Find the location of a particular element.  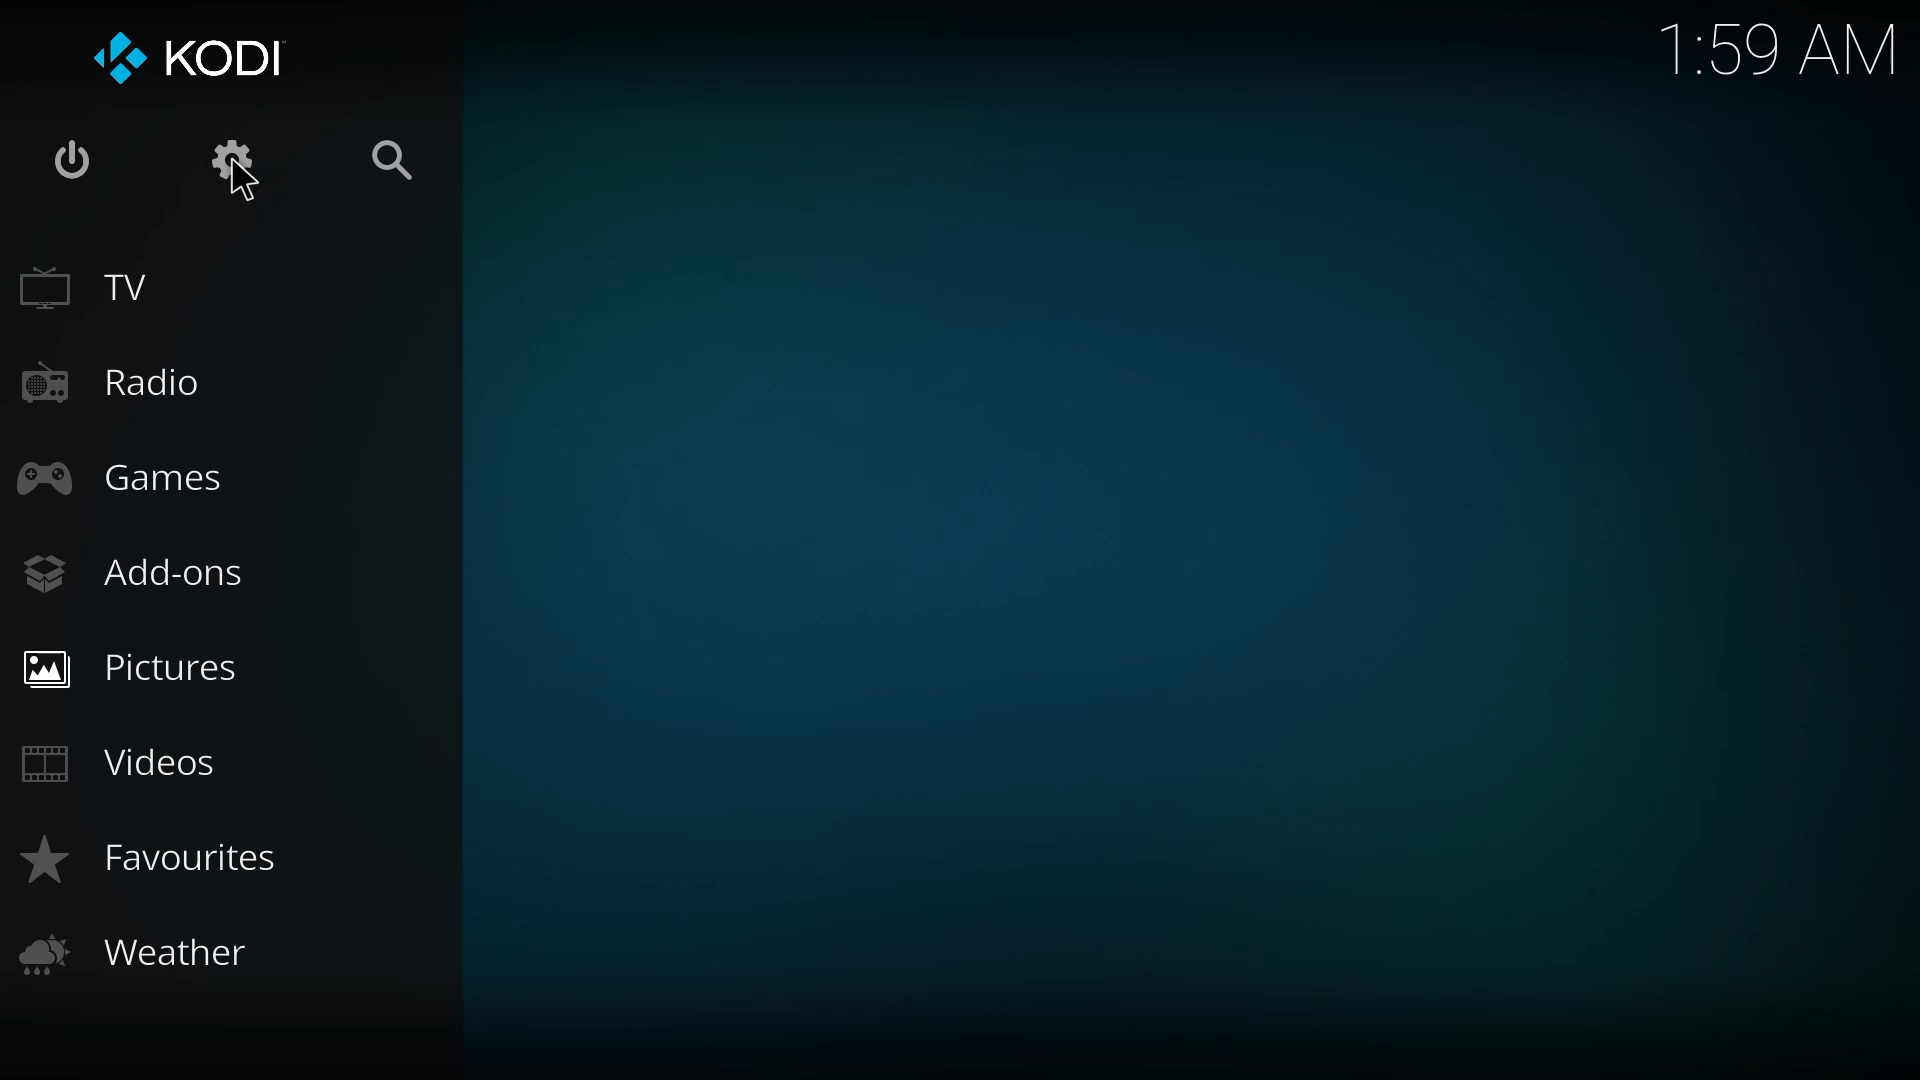

add-ons is located at coordinates (144, 575).